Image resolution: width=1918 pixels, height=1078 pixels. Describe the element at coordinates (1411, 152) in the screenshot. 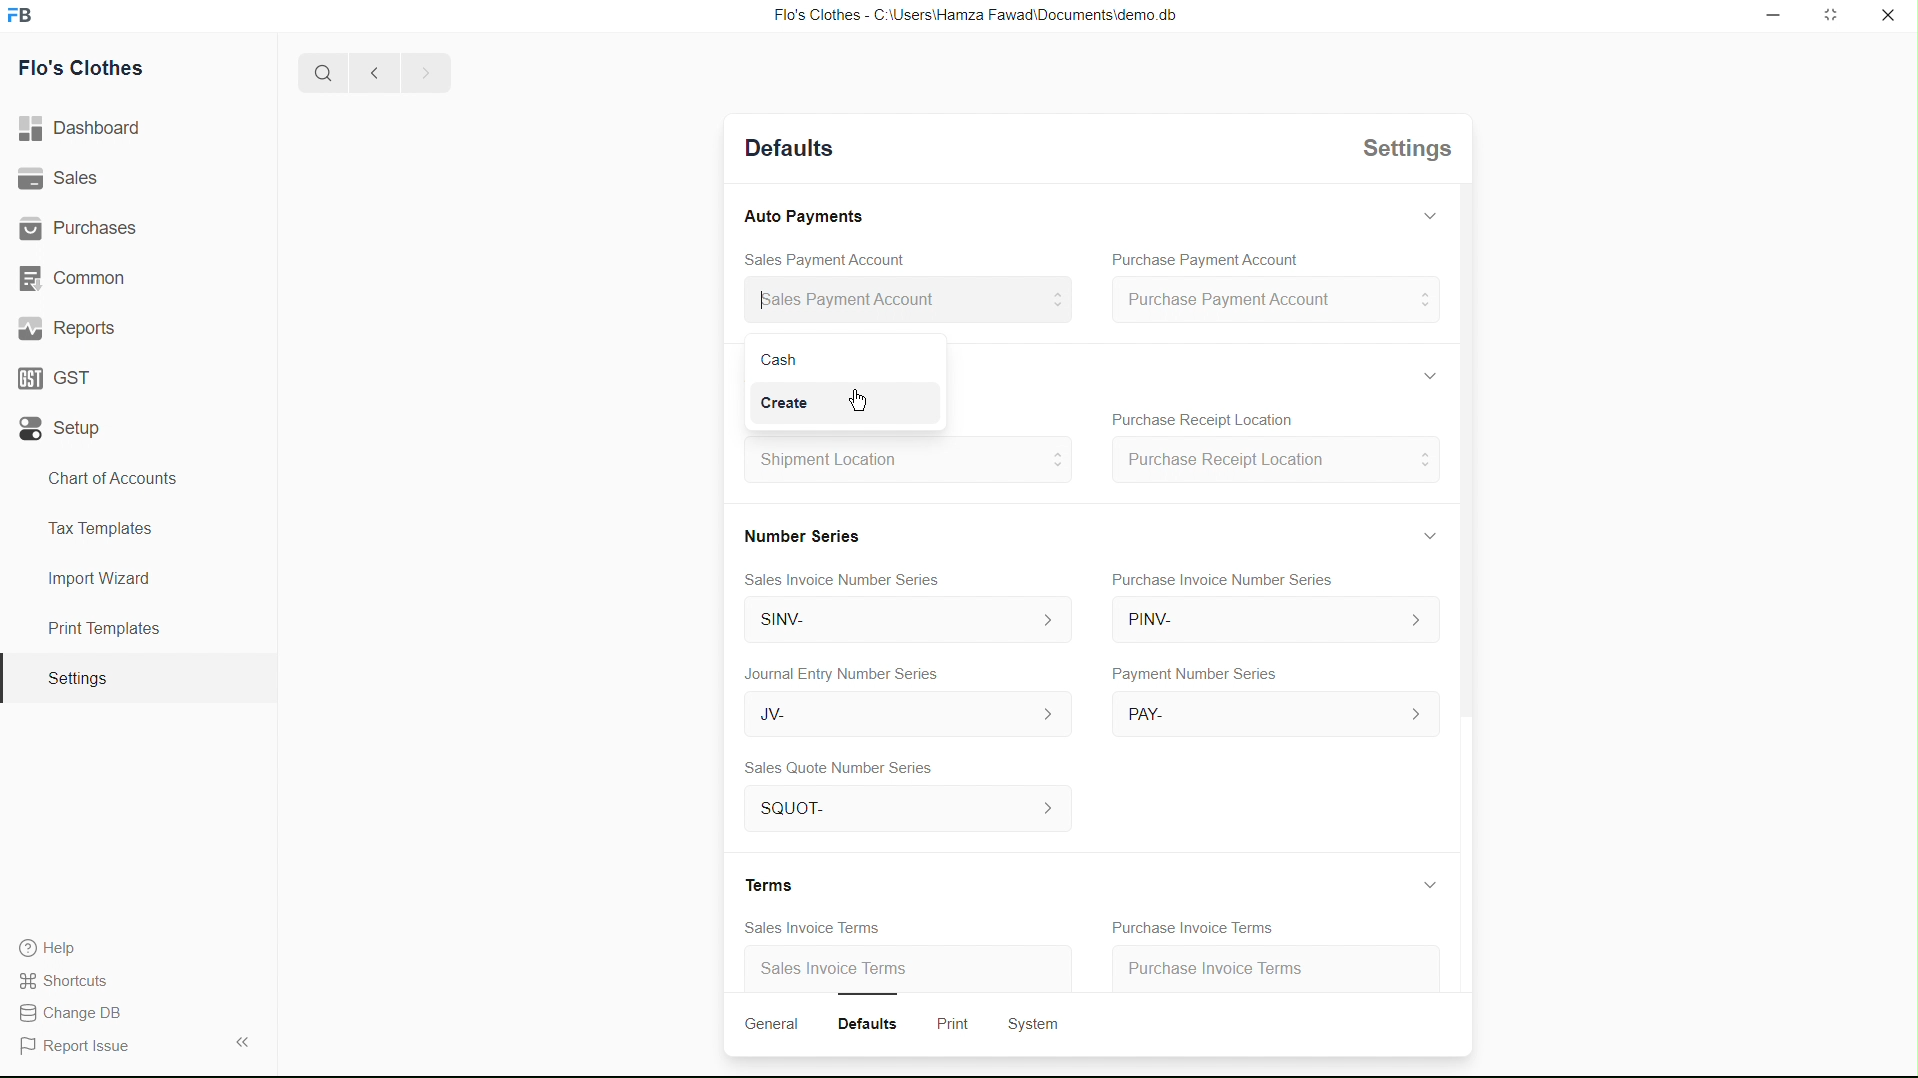

I see `Settings` at that location.